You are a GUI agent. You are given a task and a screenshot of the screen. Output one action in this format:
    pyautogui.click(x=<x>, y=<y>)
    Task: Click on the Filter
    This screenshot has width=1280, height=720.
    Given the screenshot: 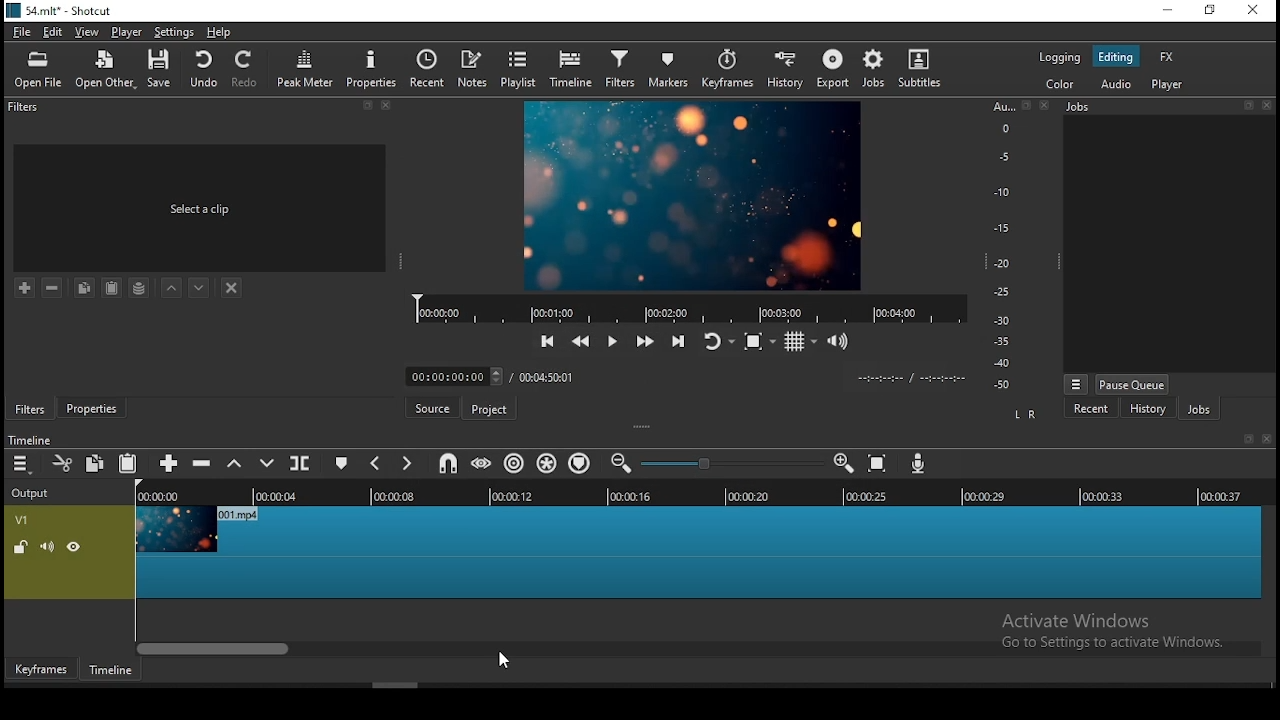 What is the action you would take?
    pyautogui.click(x=26, y=107)
    